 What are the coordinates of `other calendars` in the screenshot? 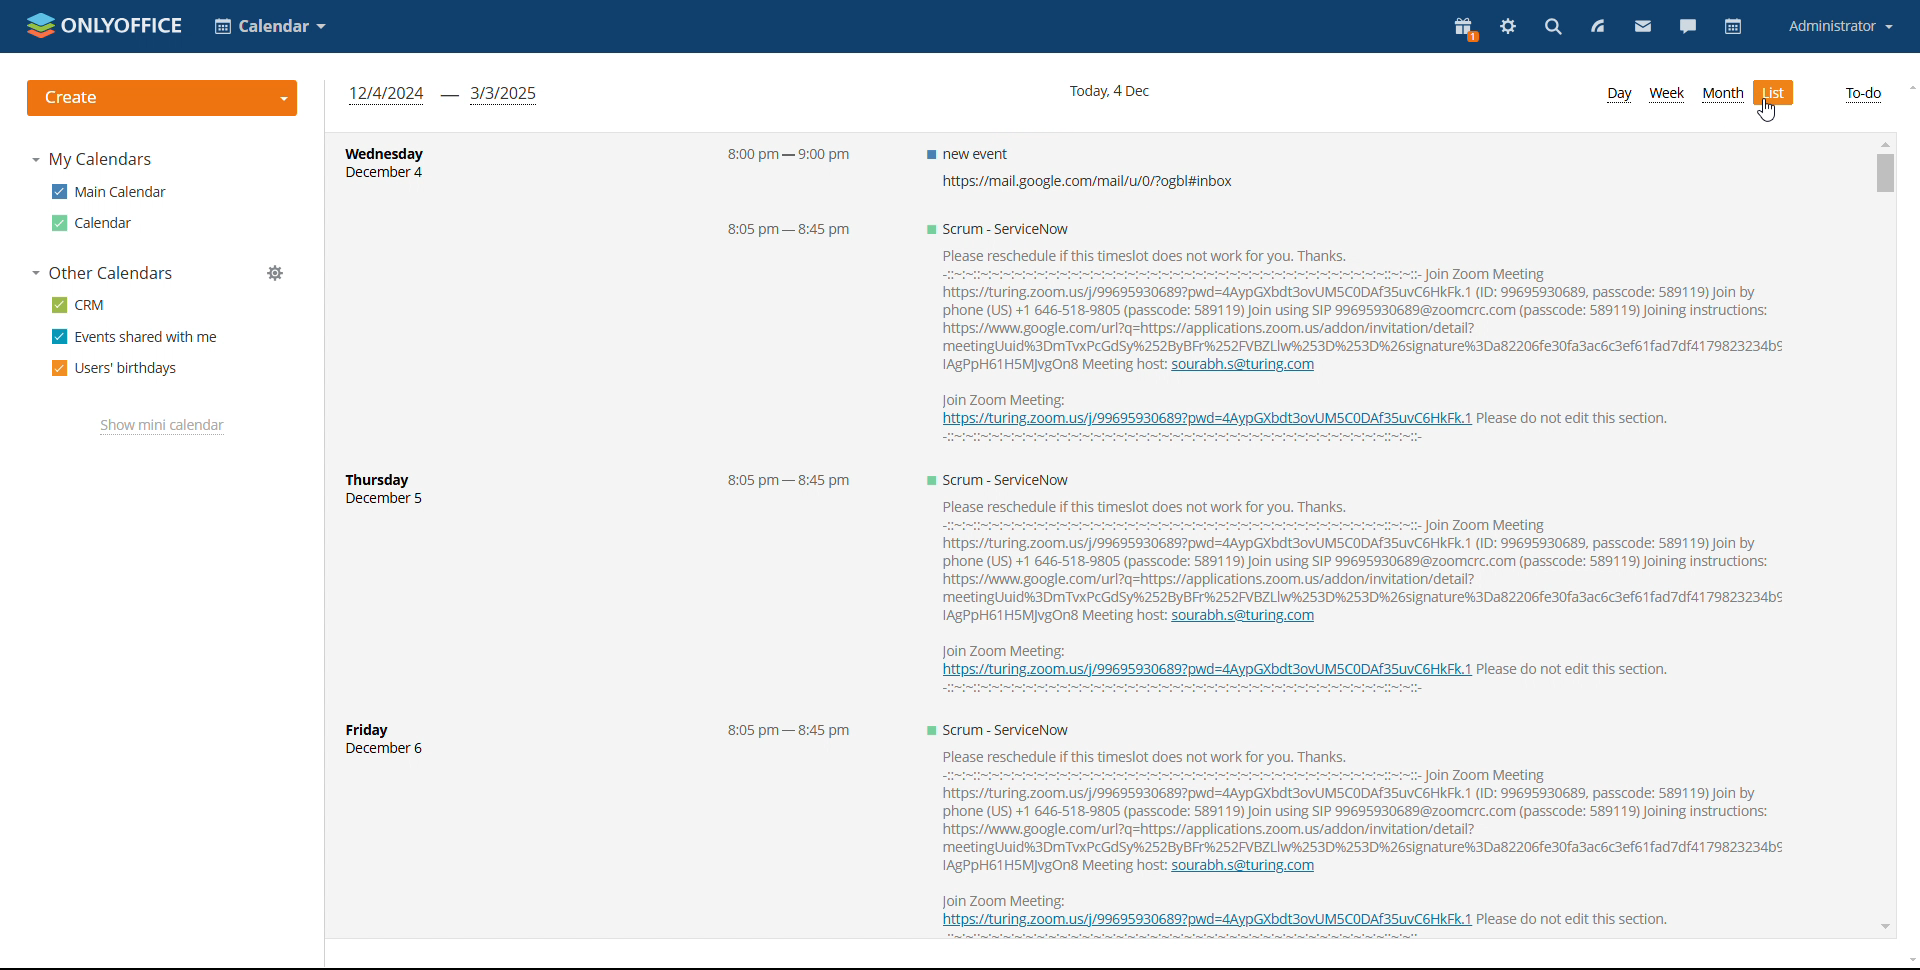 It's located at (104, 274).